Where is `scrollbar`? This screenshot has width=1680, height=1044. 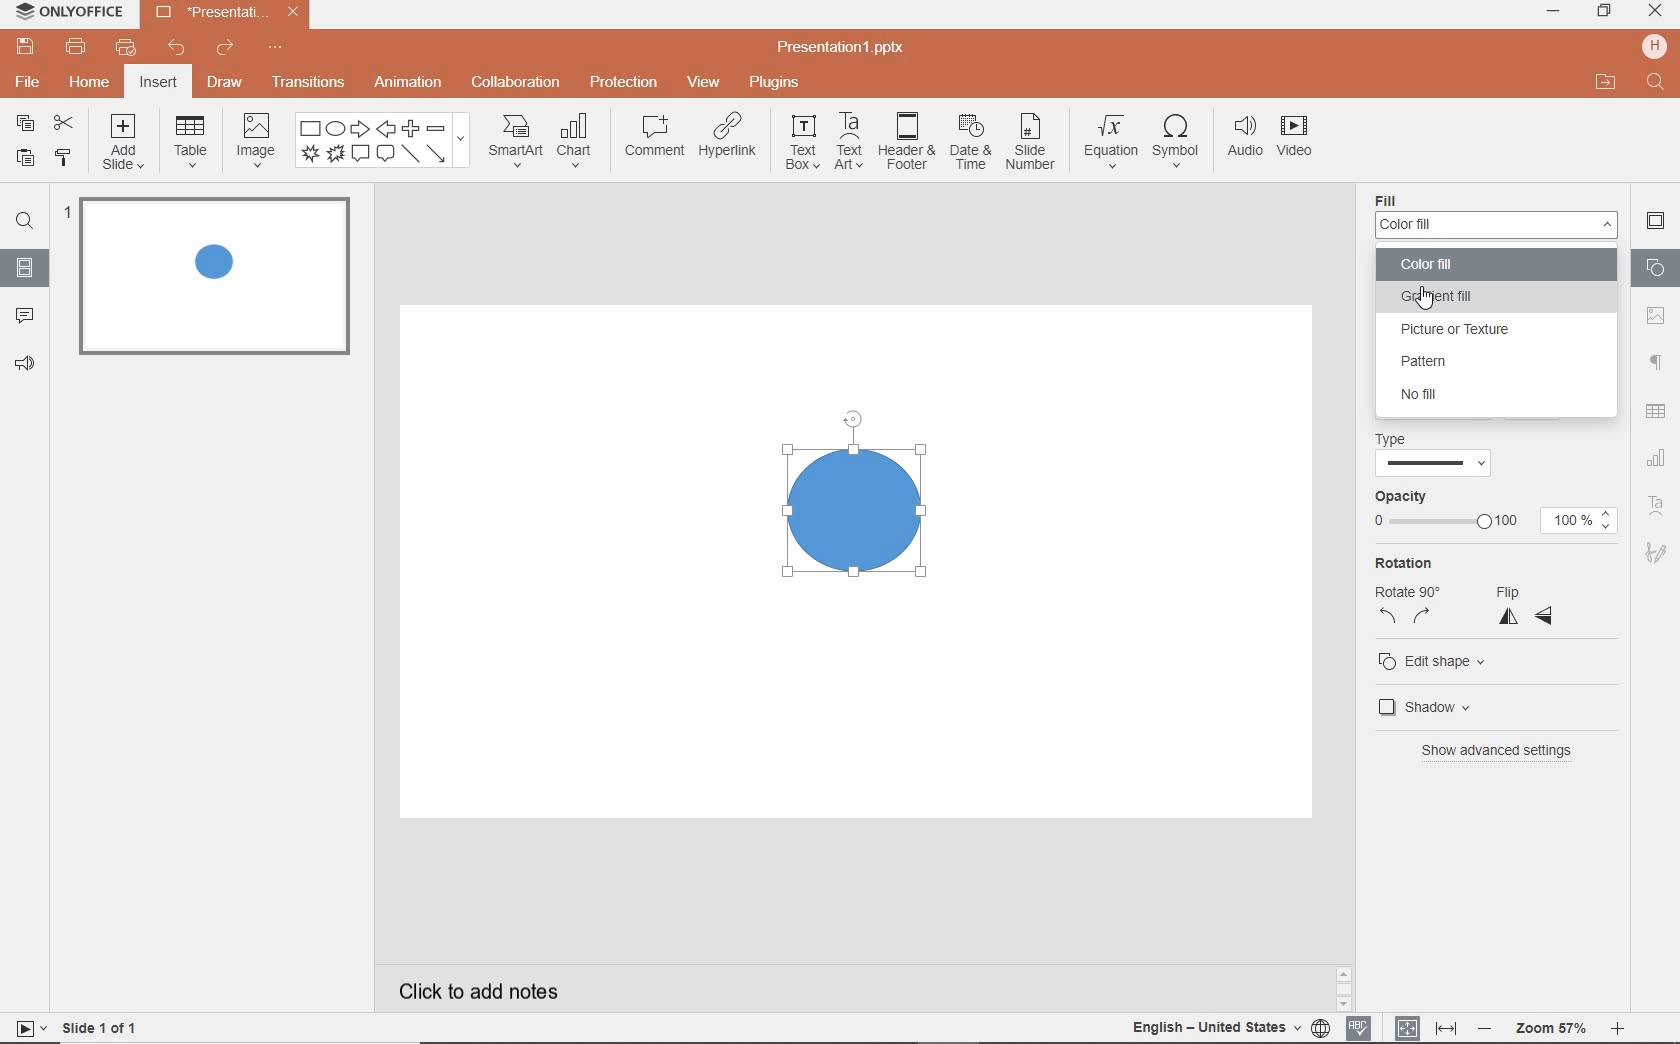 scrollbar is located at coordinates (1343, 980).